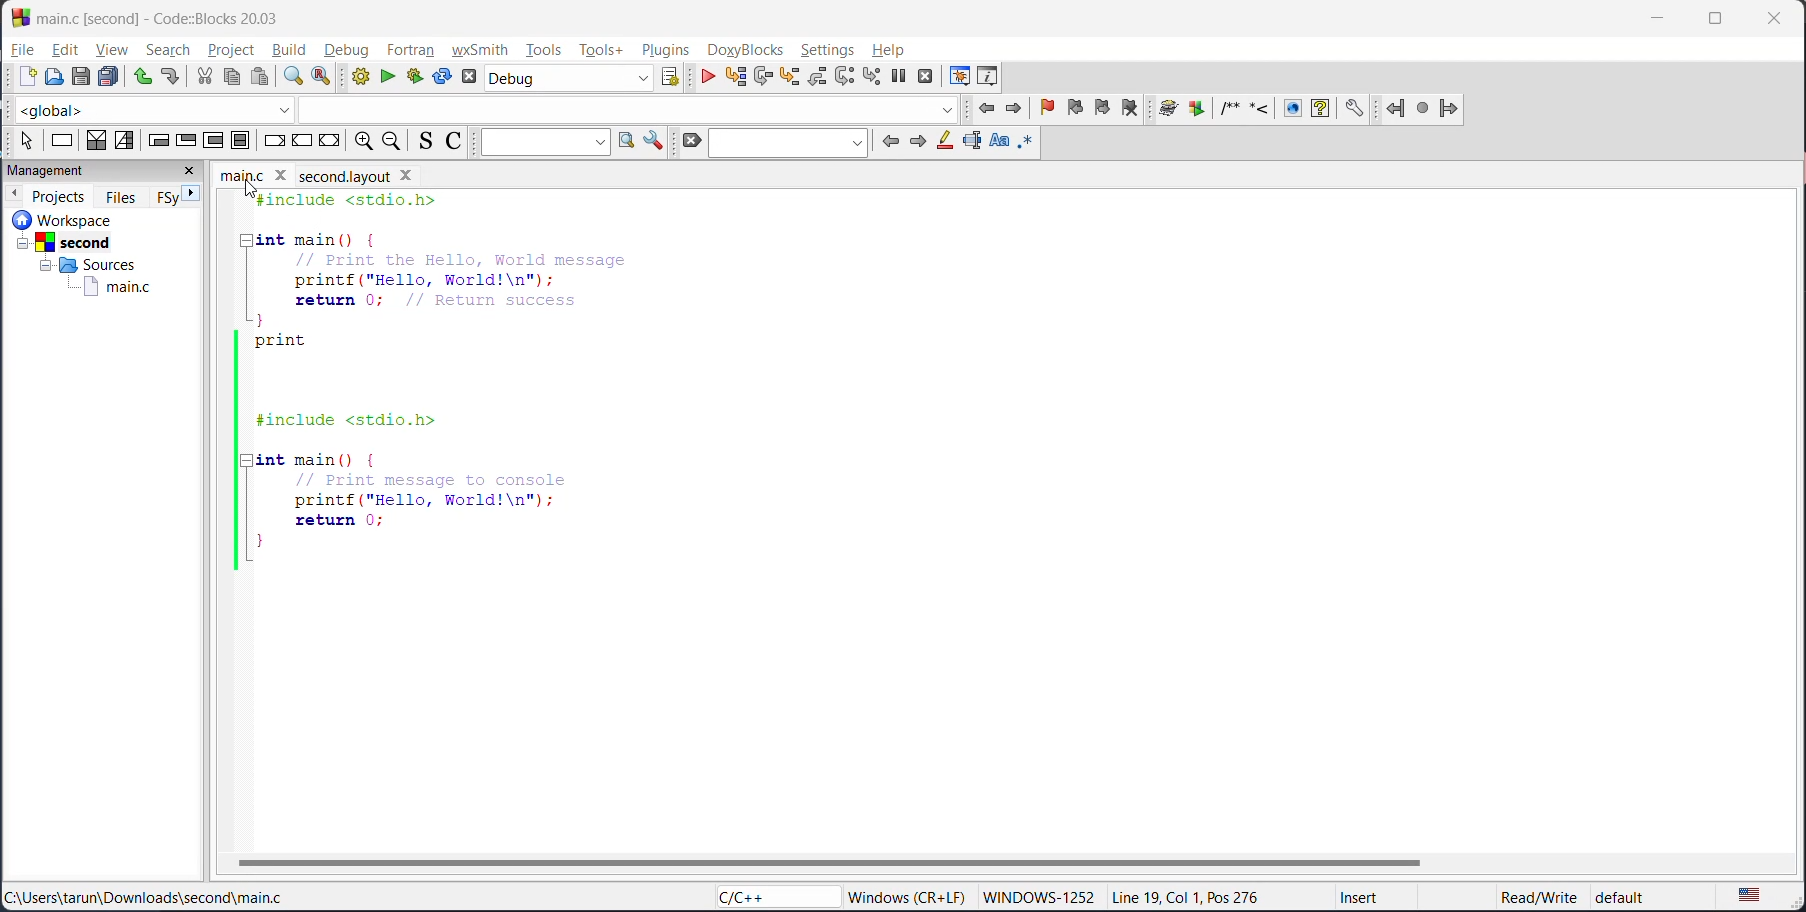  Describe the element at coordinates (238, 141) in the screenshot. I see `block instruction` at that location.